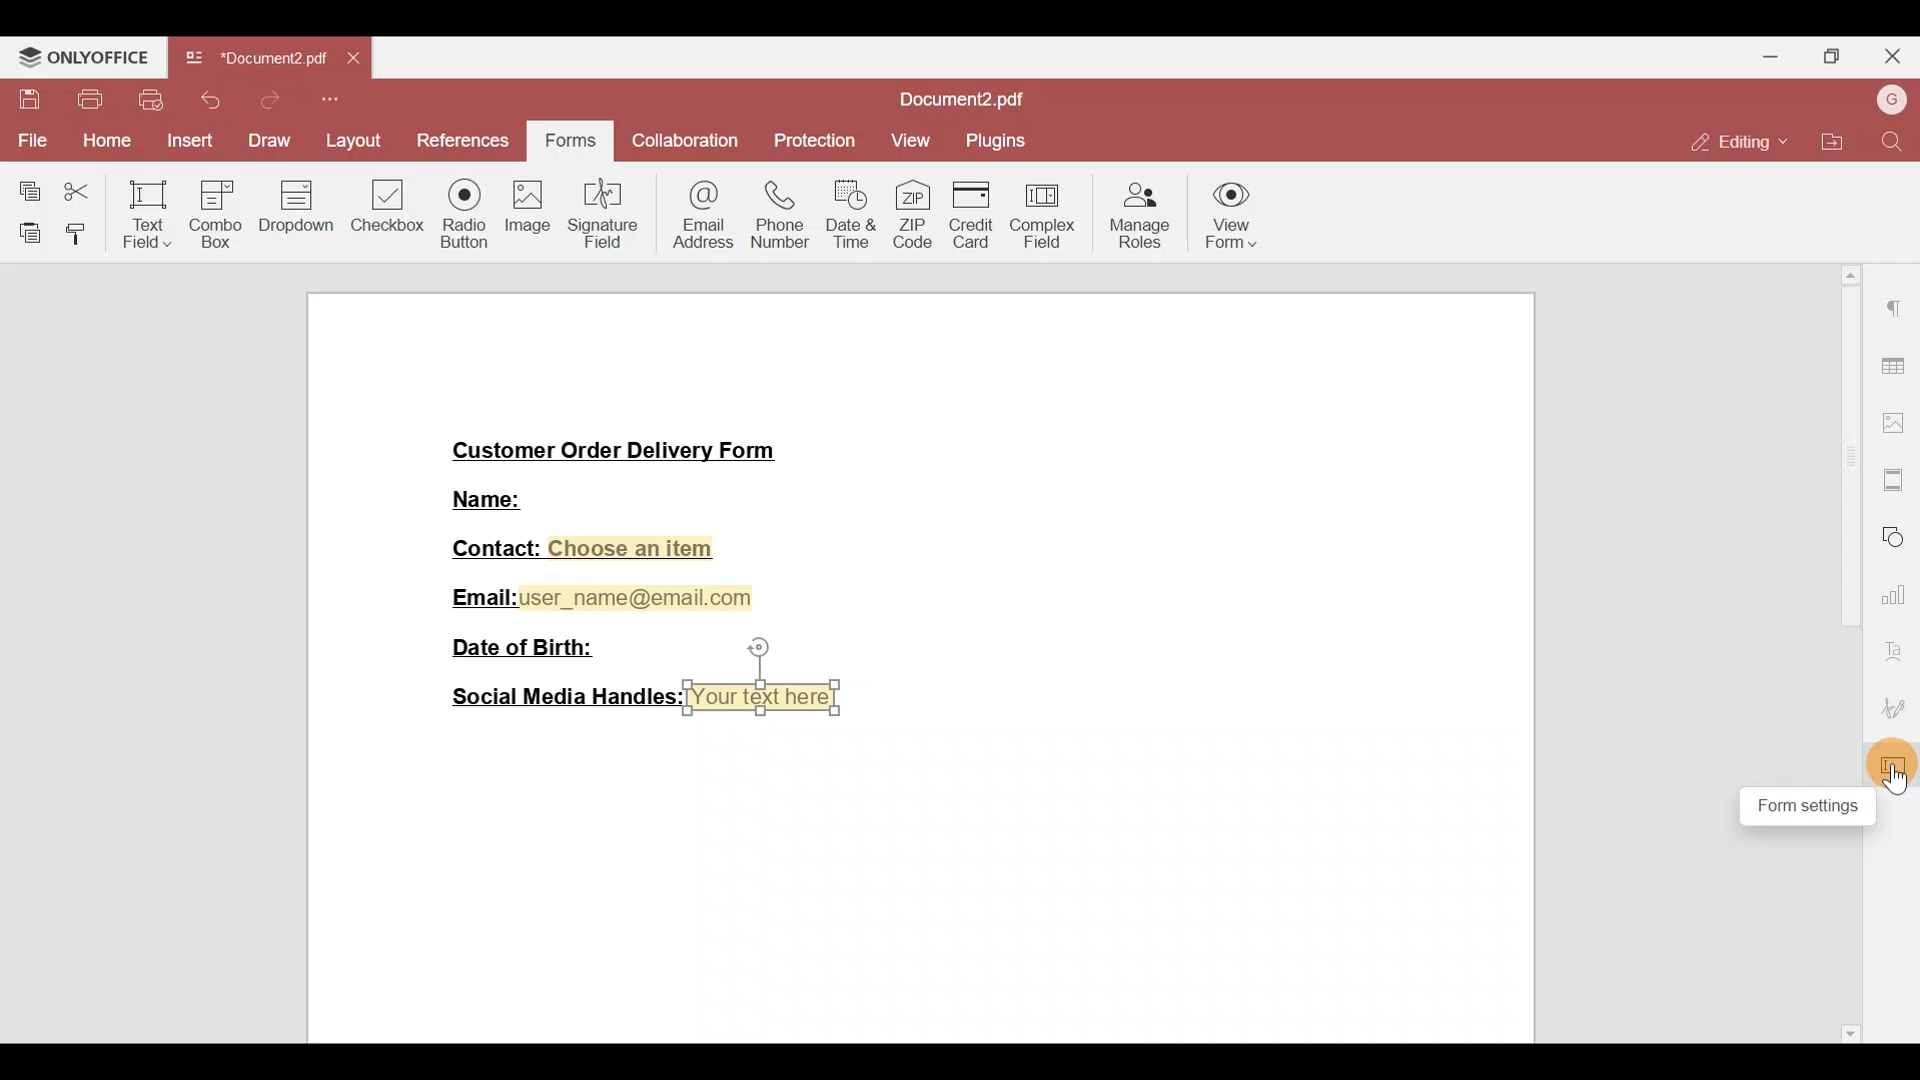  What do you see at coordinates (773, 215) in the screenshot?
I see `Phone number` at bounding box center [773, 215].